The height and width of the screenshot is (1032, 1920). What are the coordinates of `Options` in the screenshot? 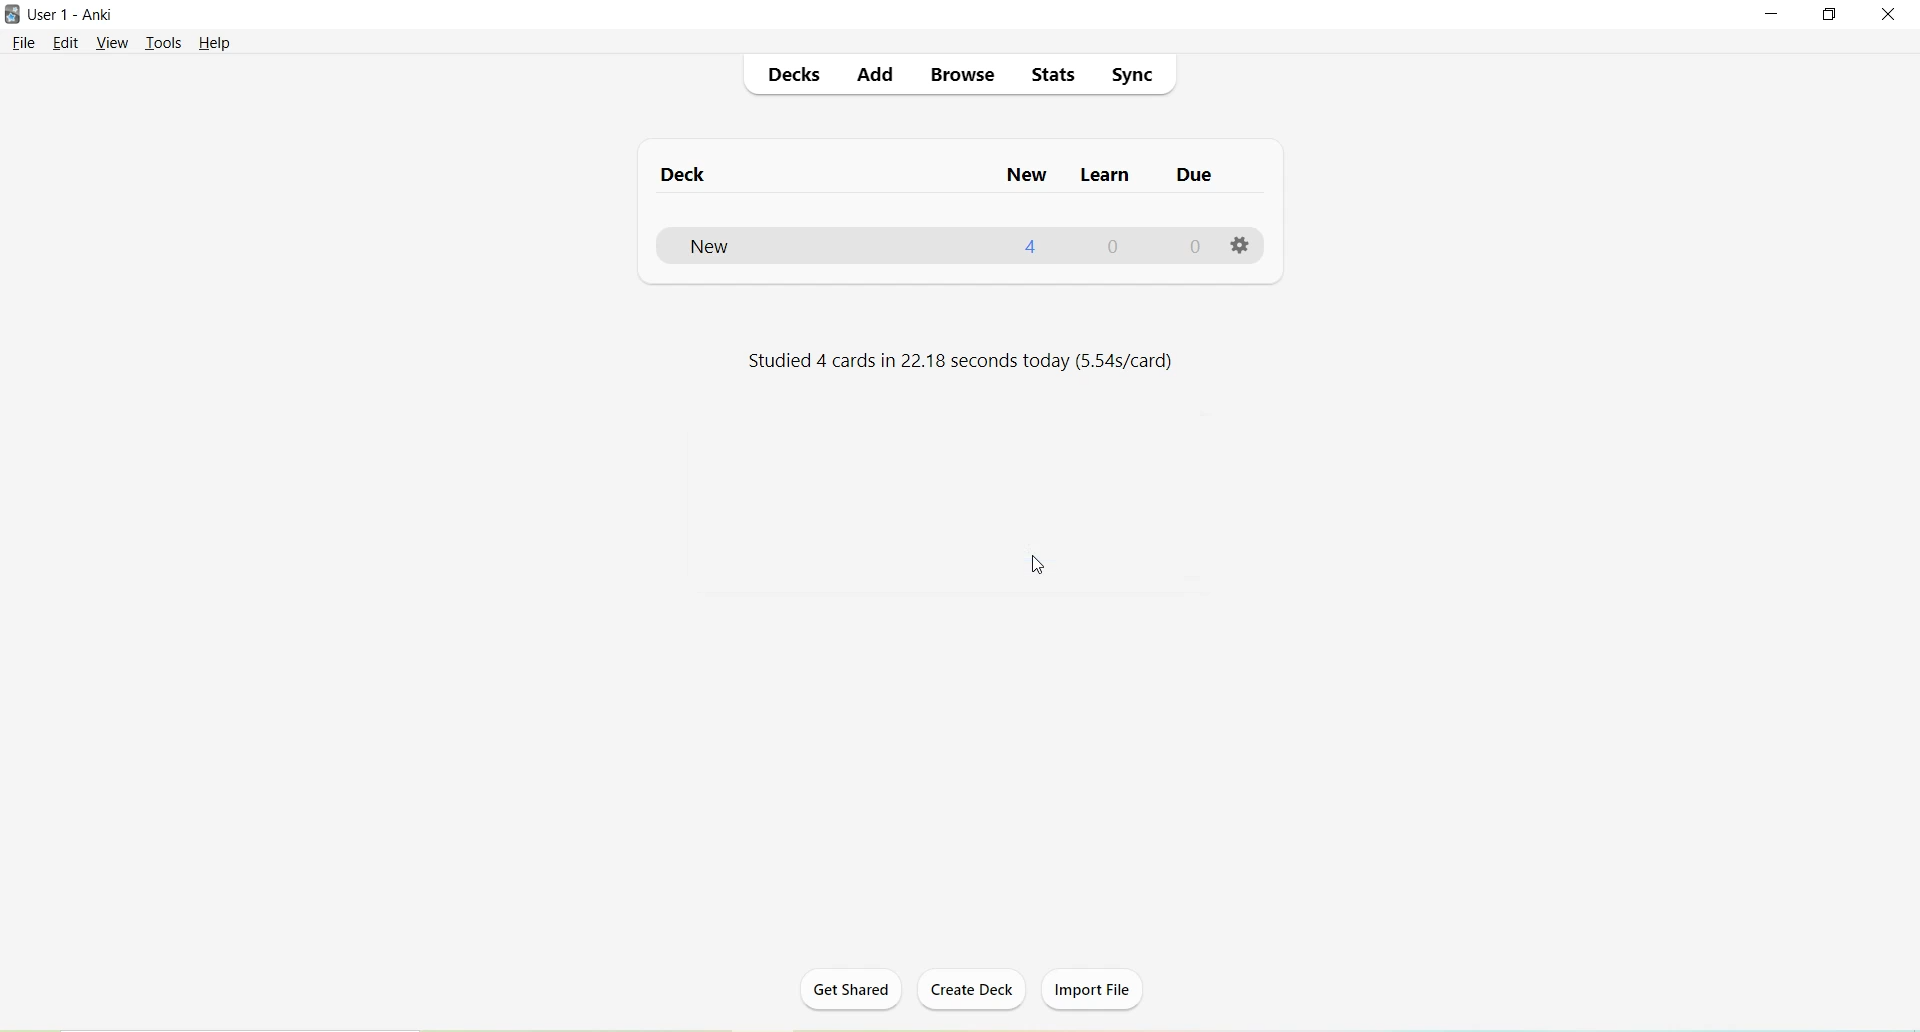 It's located at (1244, 245).